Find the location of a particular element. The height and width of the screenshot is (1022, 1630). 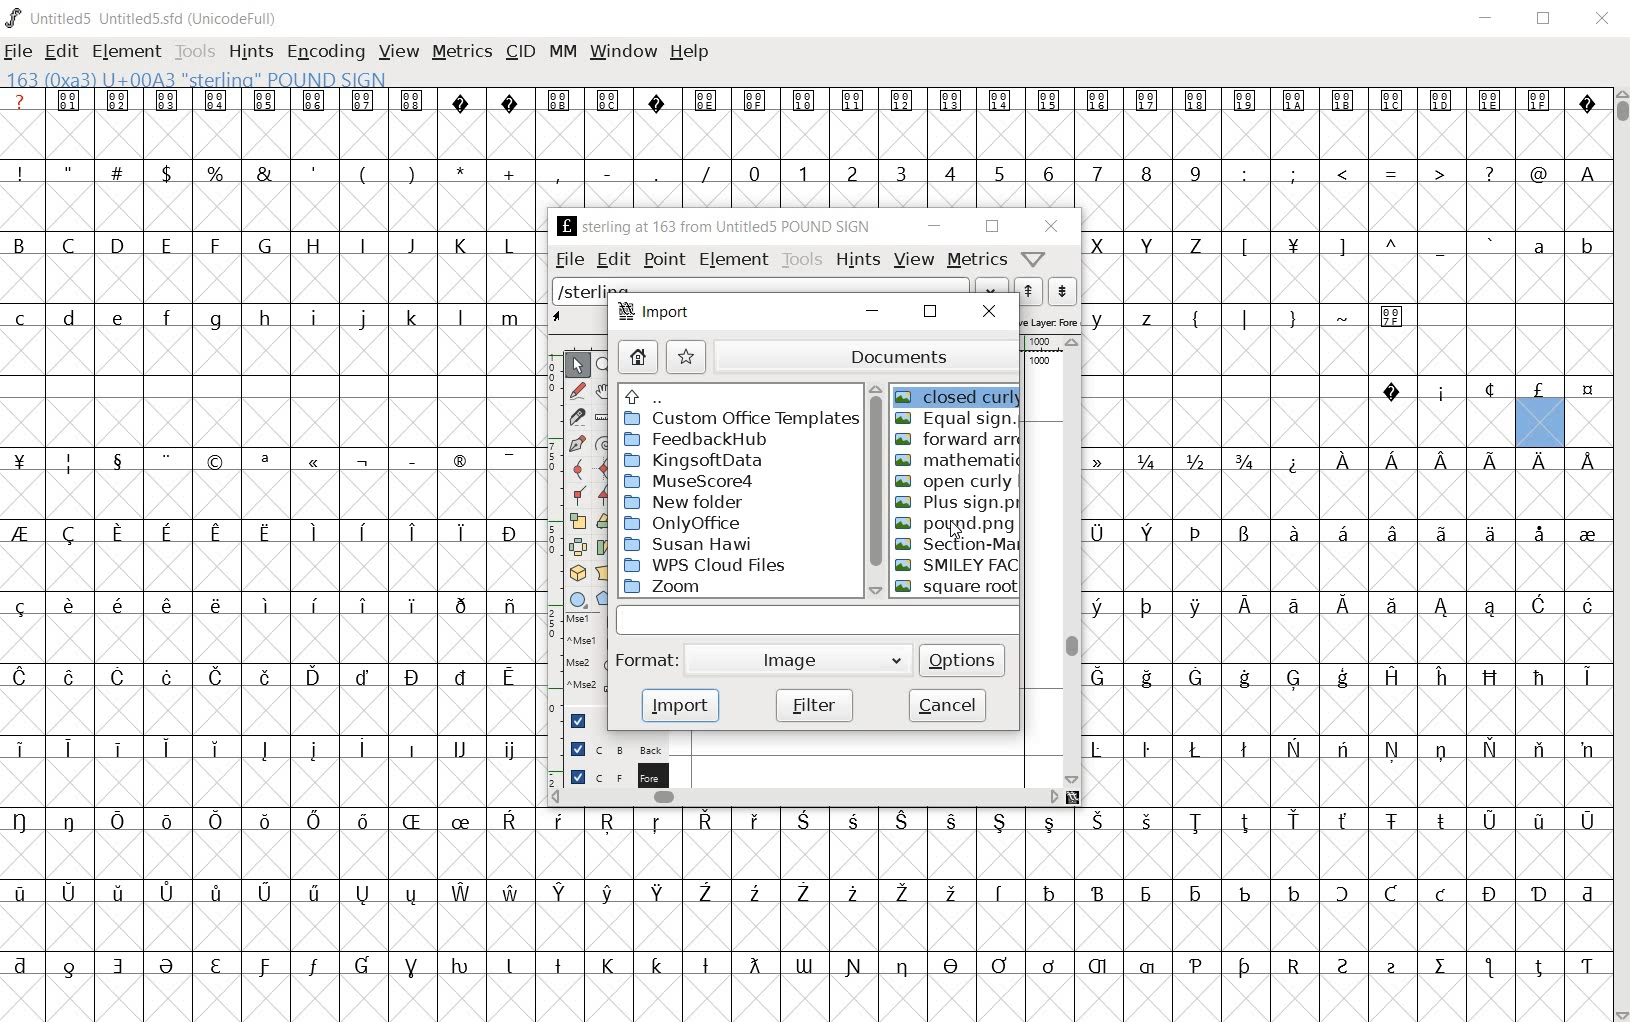

Symbol is located at coordinates (411, 822).